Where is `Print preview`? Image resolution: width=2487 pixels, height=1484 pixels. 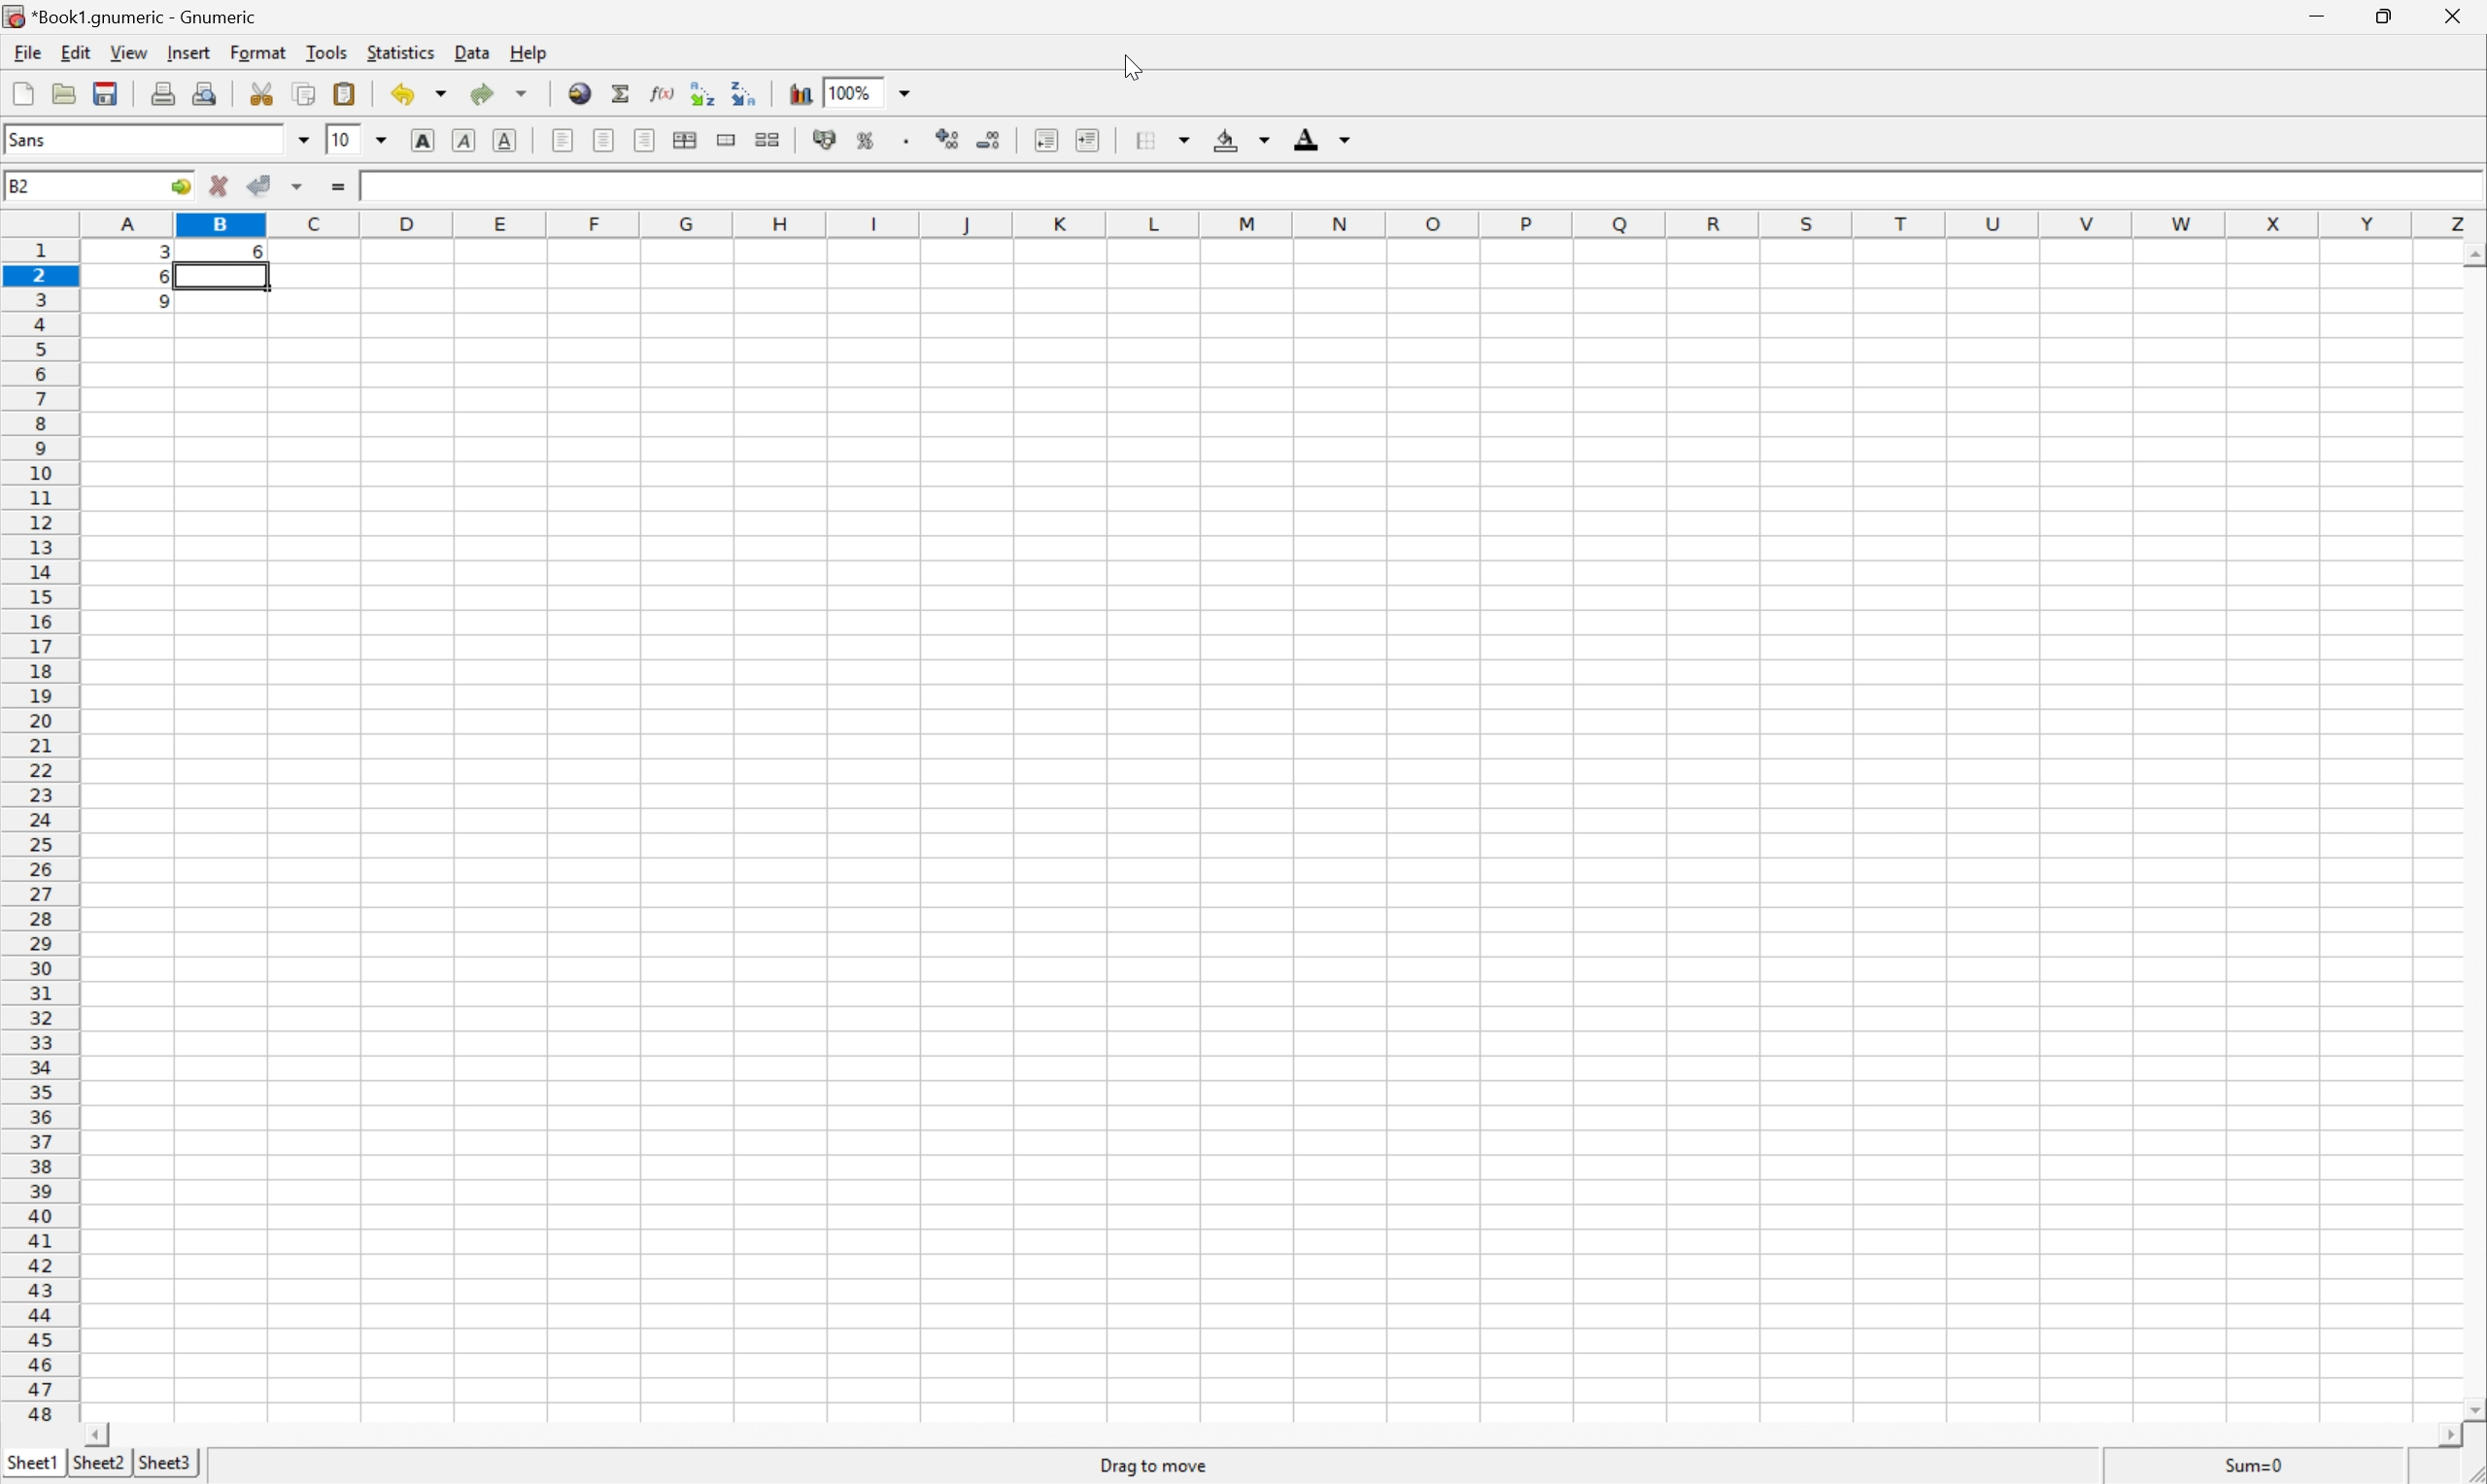
Print preview is located at coordinates (207, 90).